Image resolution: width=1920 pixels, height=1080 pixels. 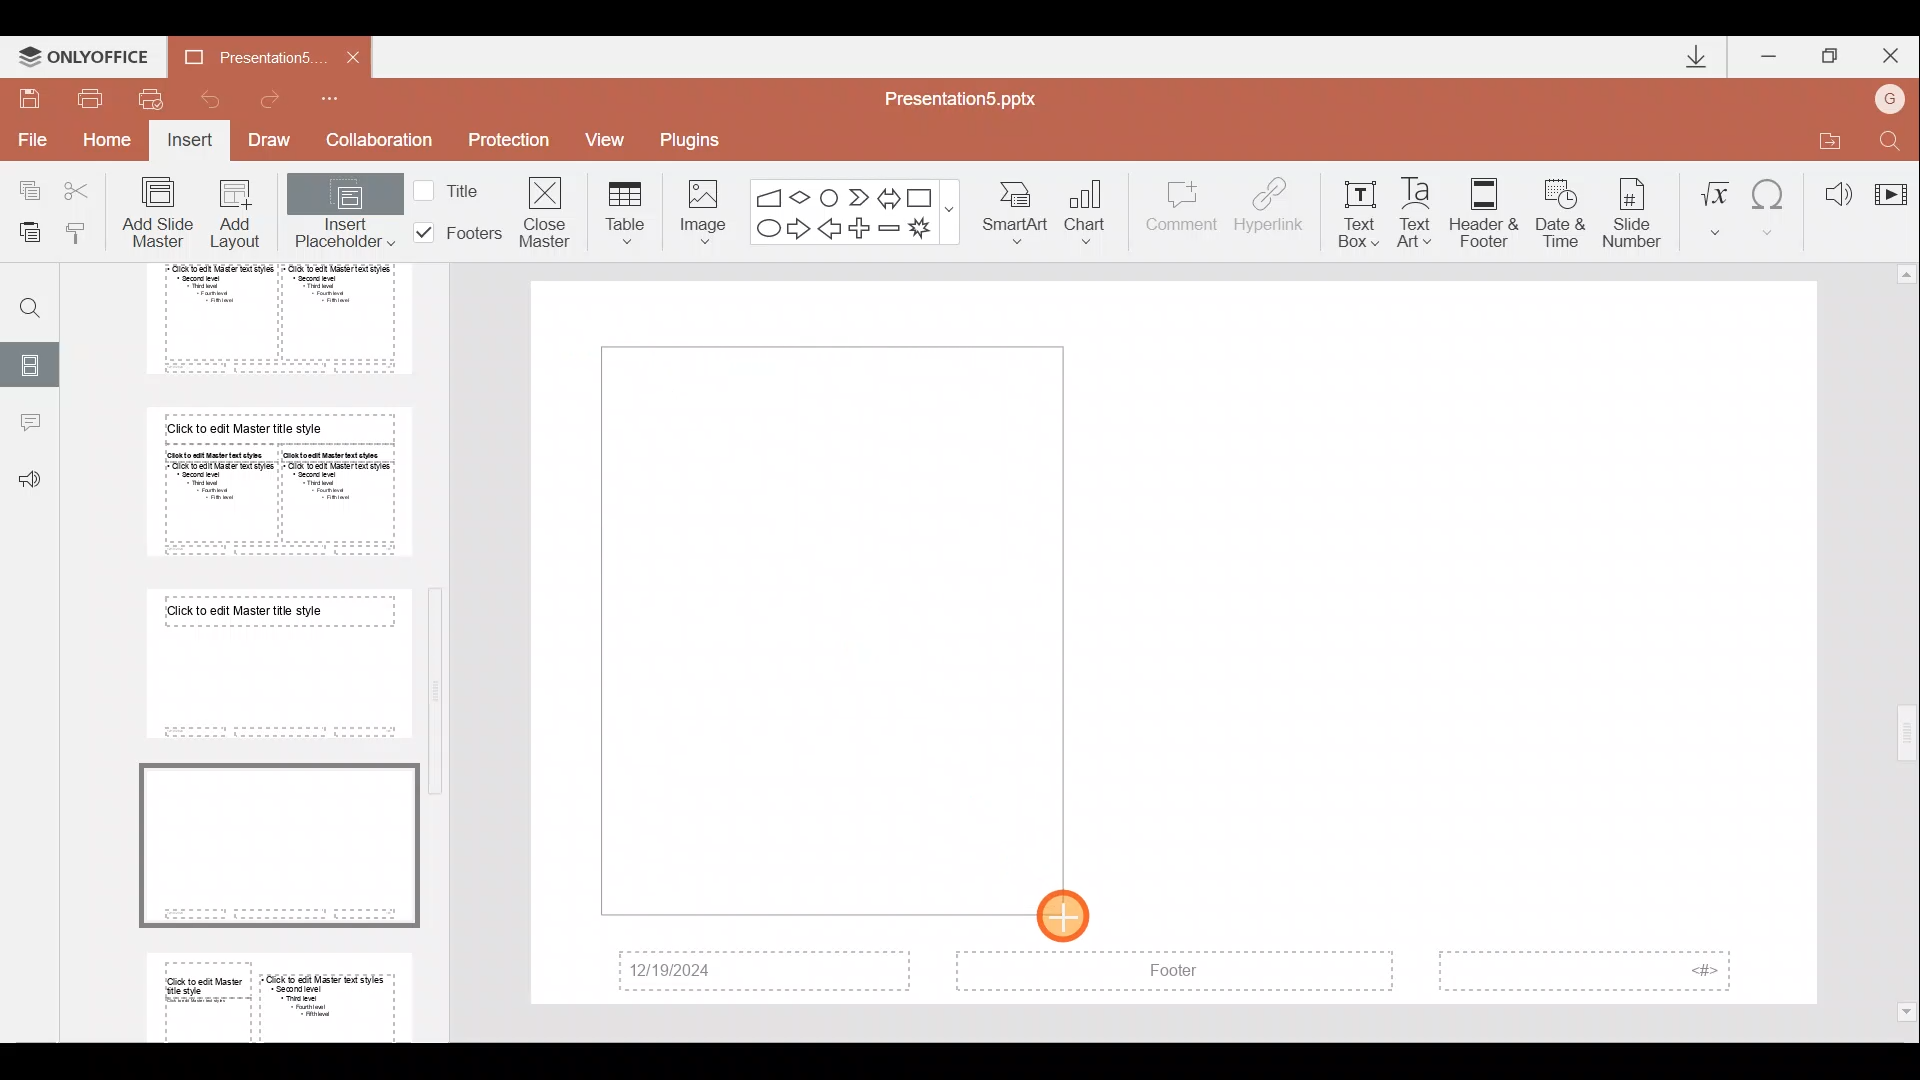 I want to click on Scroll bar, so click(x=1907, y=644).